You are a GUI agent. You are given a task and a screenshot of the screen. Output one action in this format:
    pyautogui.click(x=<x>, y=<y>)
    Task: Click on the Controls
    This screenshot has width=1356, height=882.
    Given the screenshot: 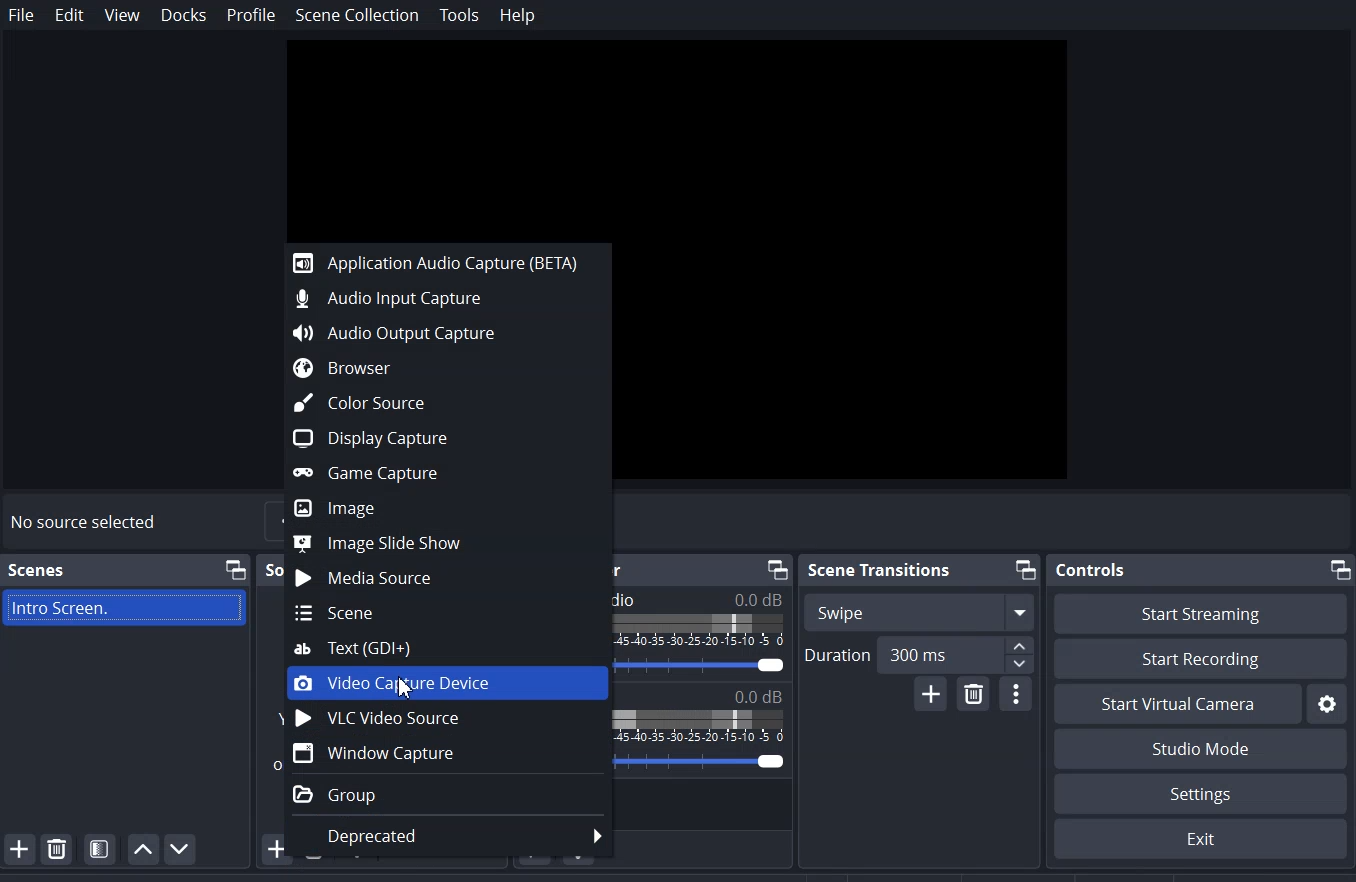 What is the action you would take?
    pyautogui.click(x=1091, y=569)
    